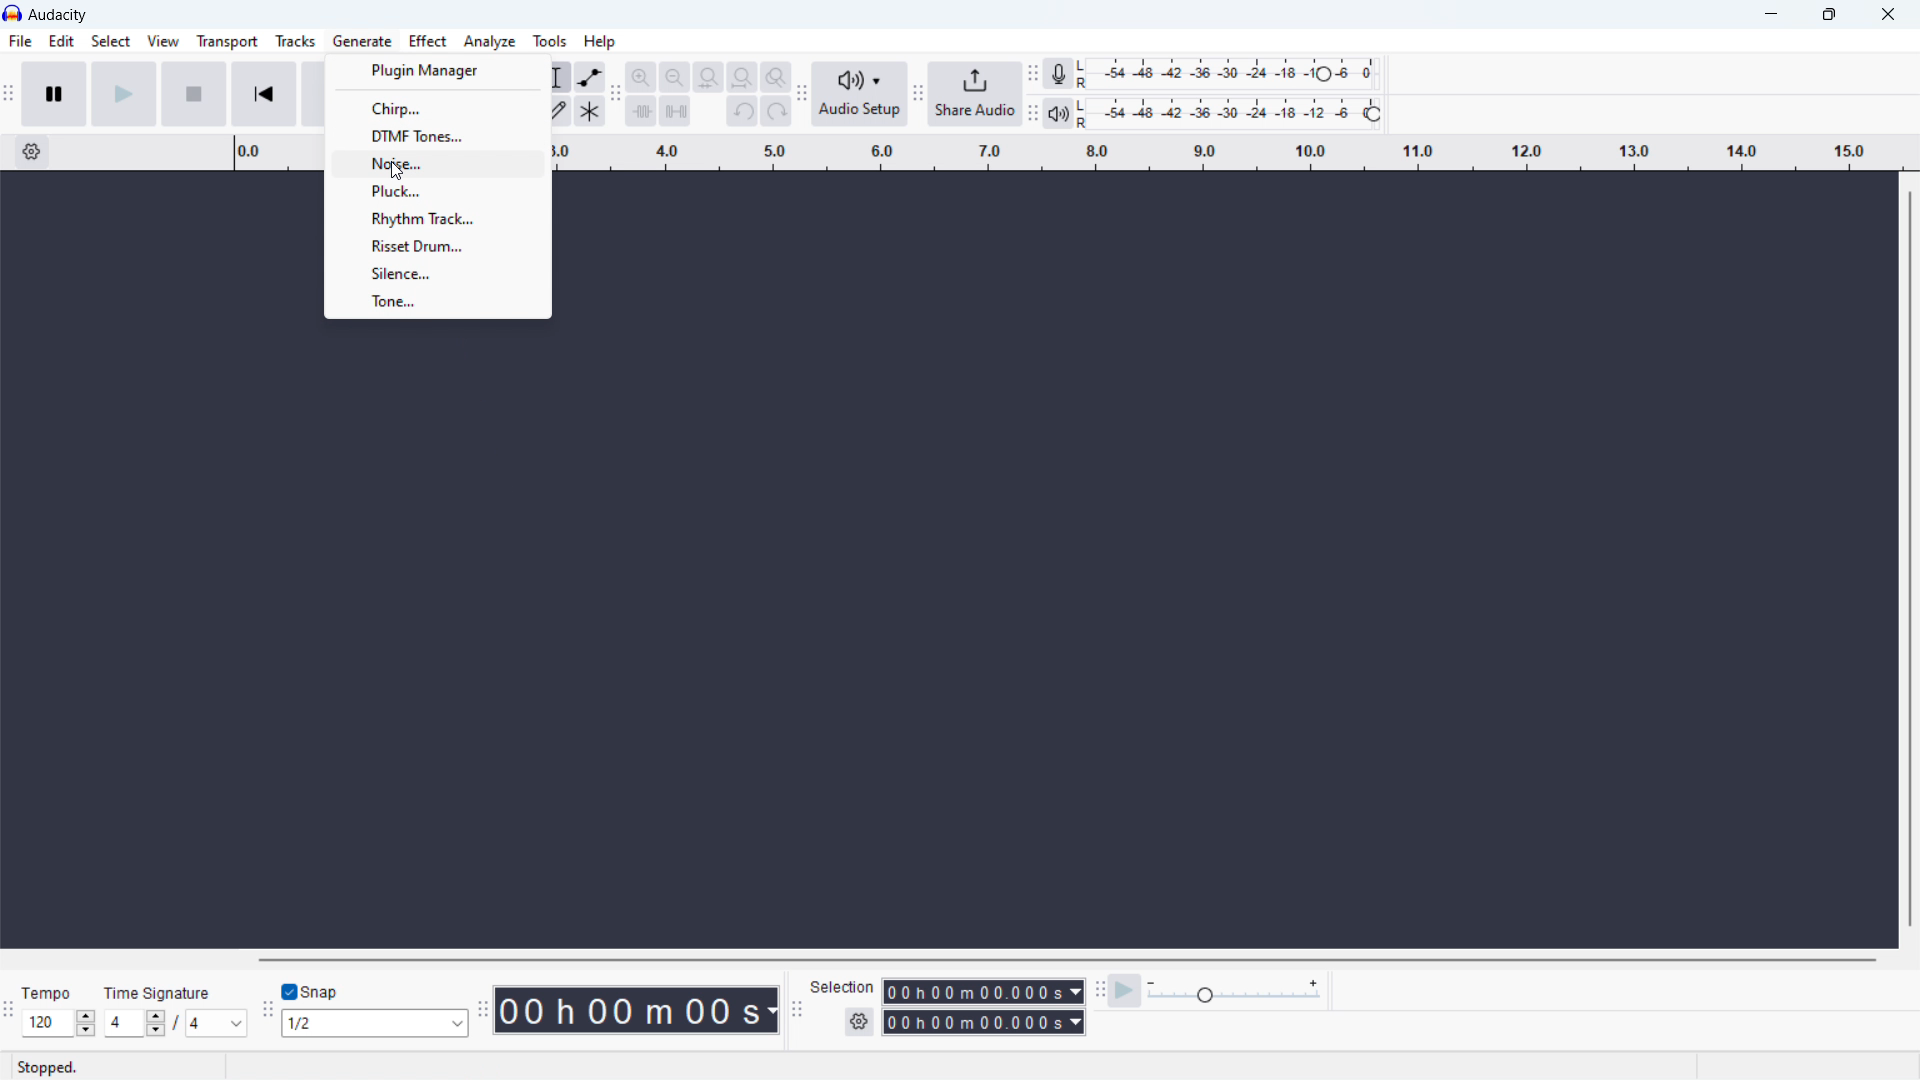 This screenshot has height=1080, width=1920. Describe the element at coordinates (1831, 14) in the screenshot. I see `maximize Audacity` at that location.